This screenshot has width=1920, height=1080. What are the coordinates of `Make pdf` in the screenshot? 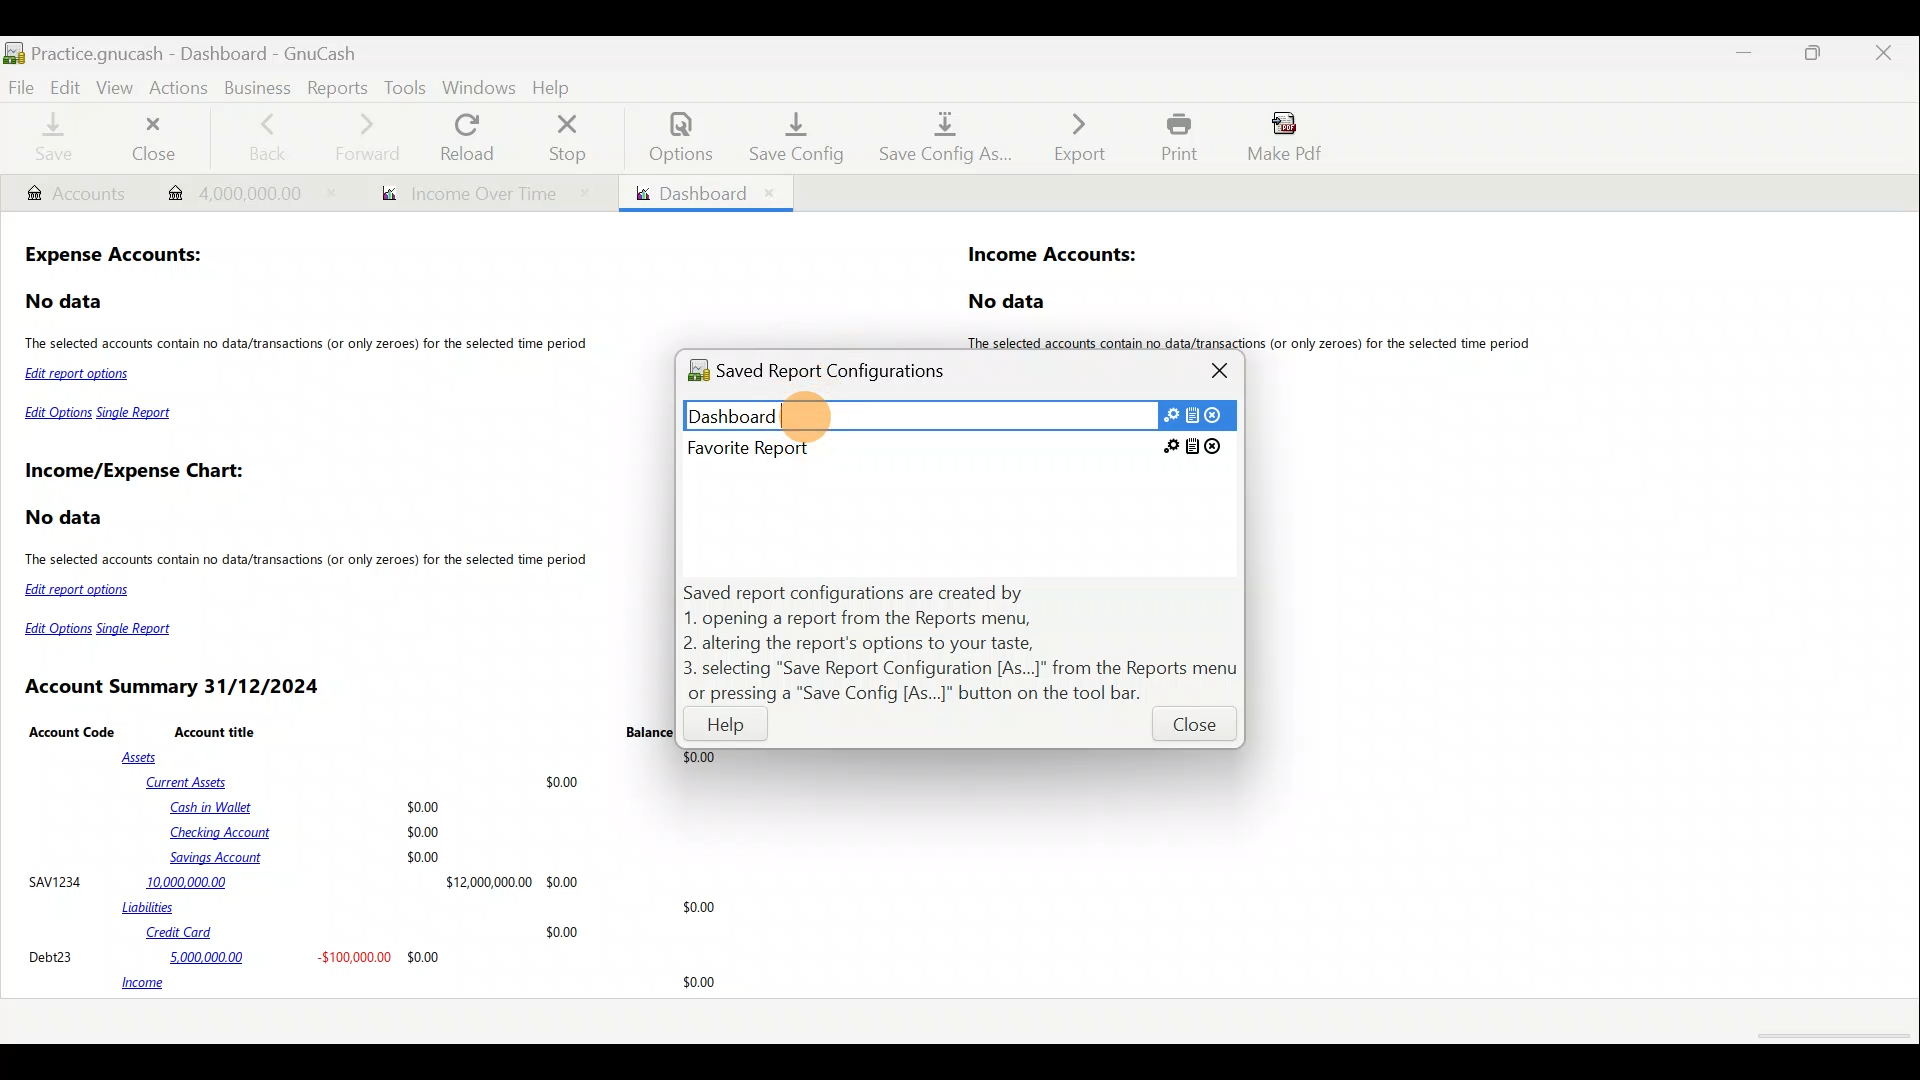 It's located at (1291, 140).